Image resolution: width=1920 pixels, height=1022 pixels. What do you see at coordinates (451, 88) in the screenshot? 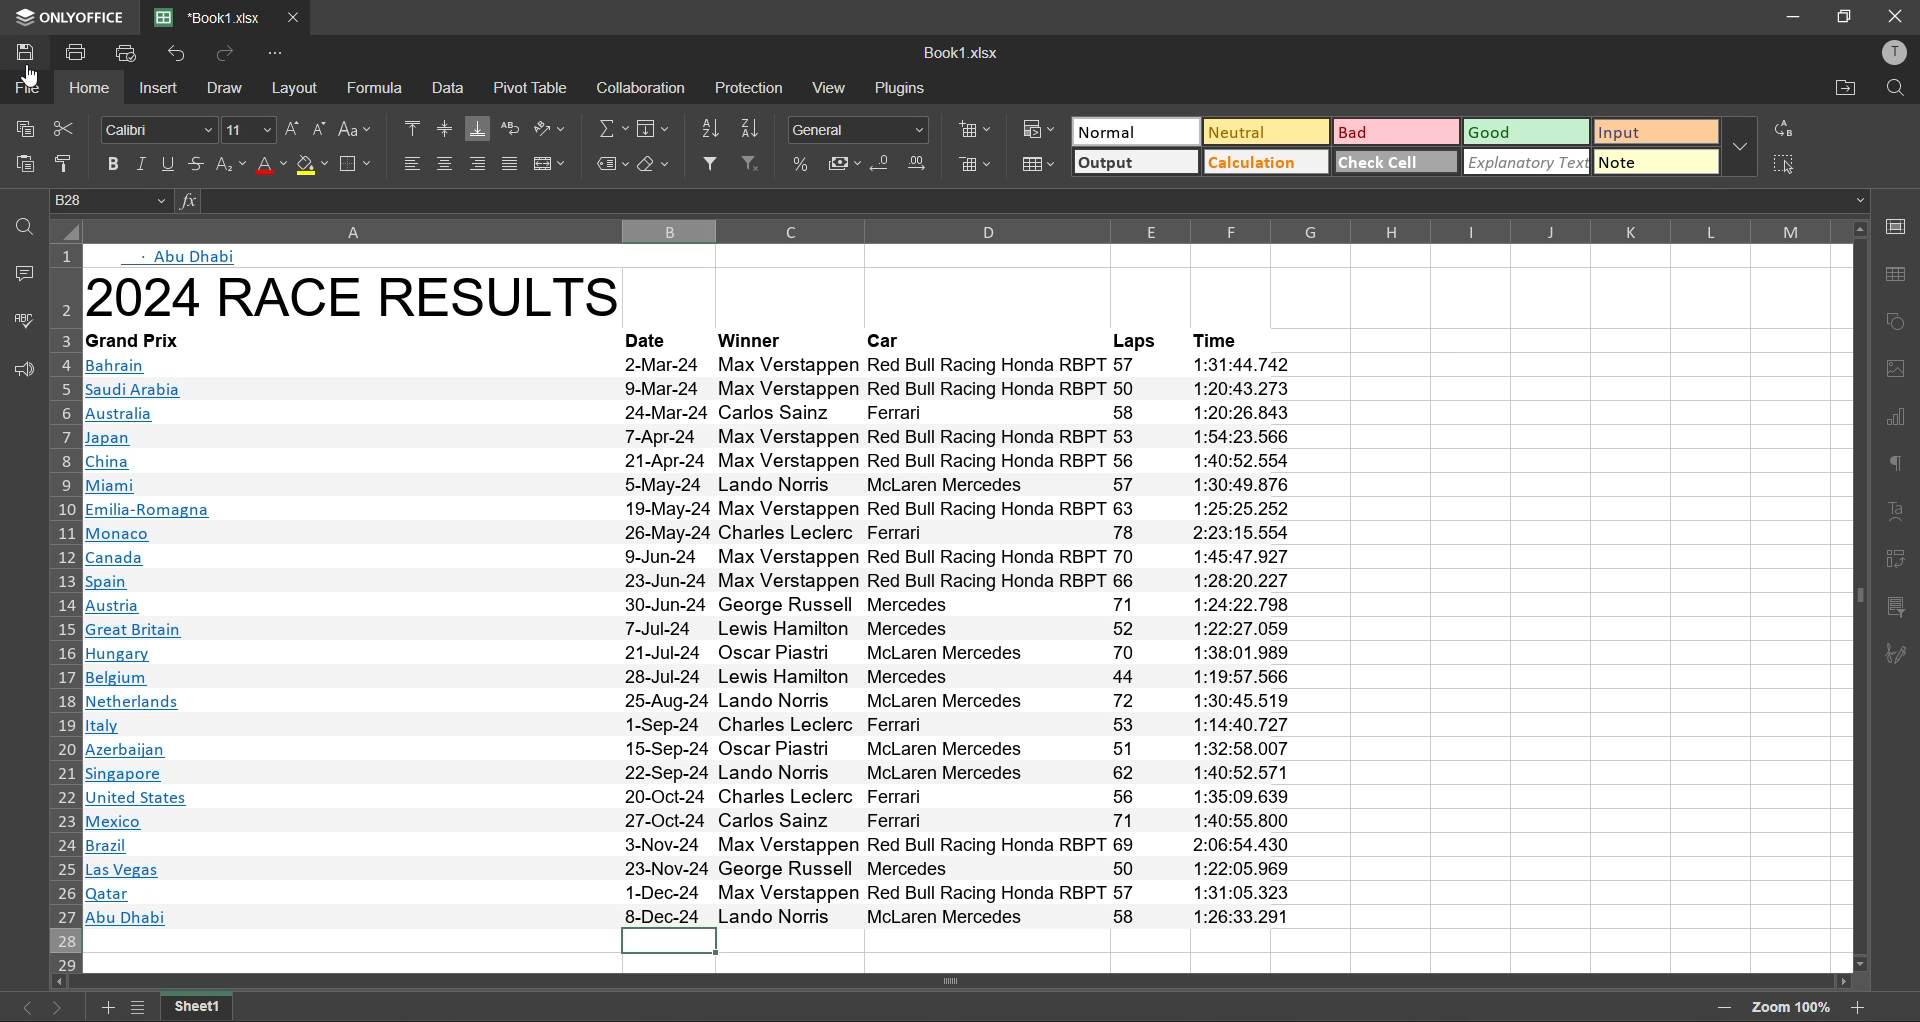
I see `data` at bounding box center [451, 88].